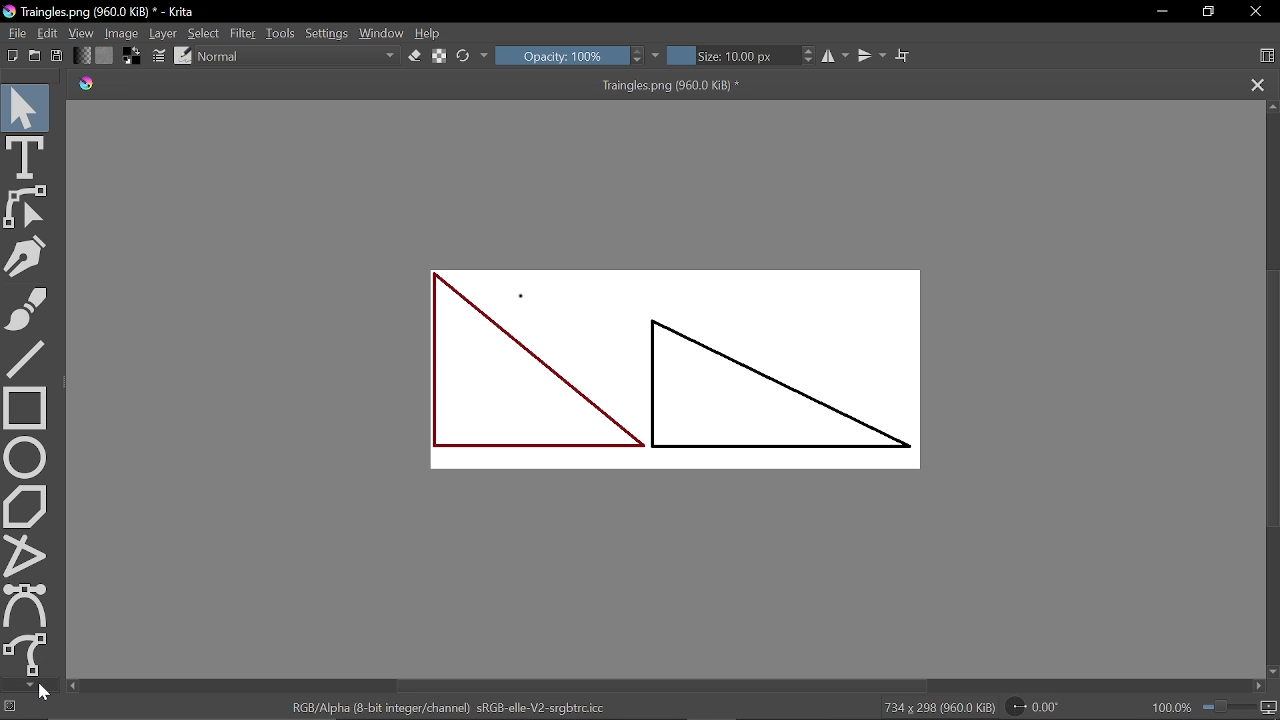 This screenshot has width=1280, height=720. Describe the element at coordinates (59, 56) in the screenshot. I see `Save` at that location.